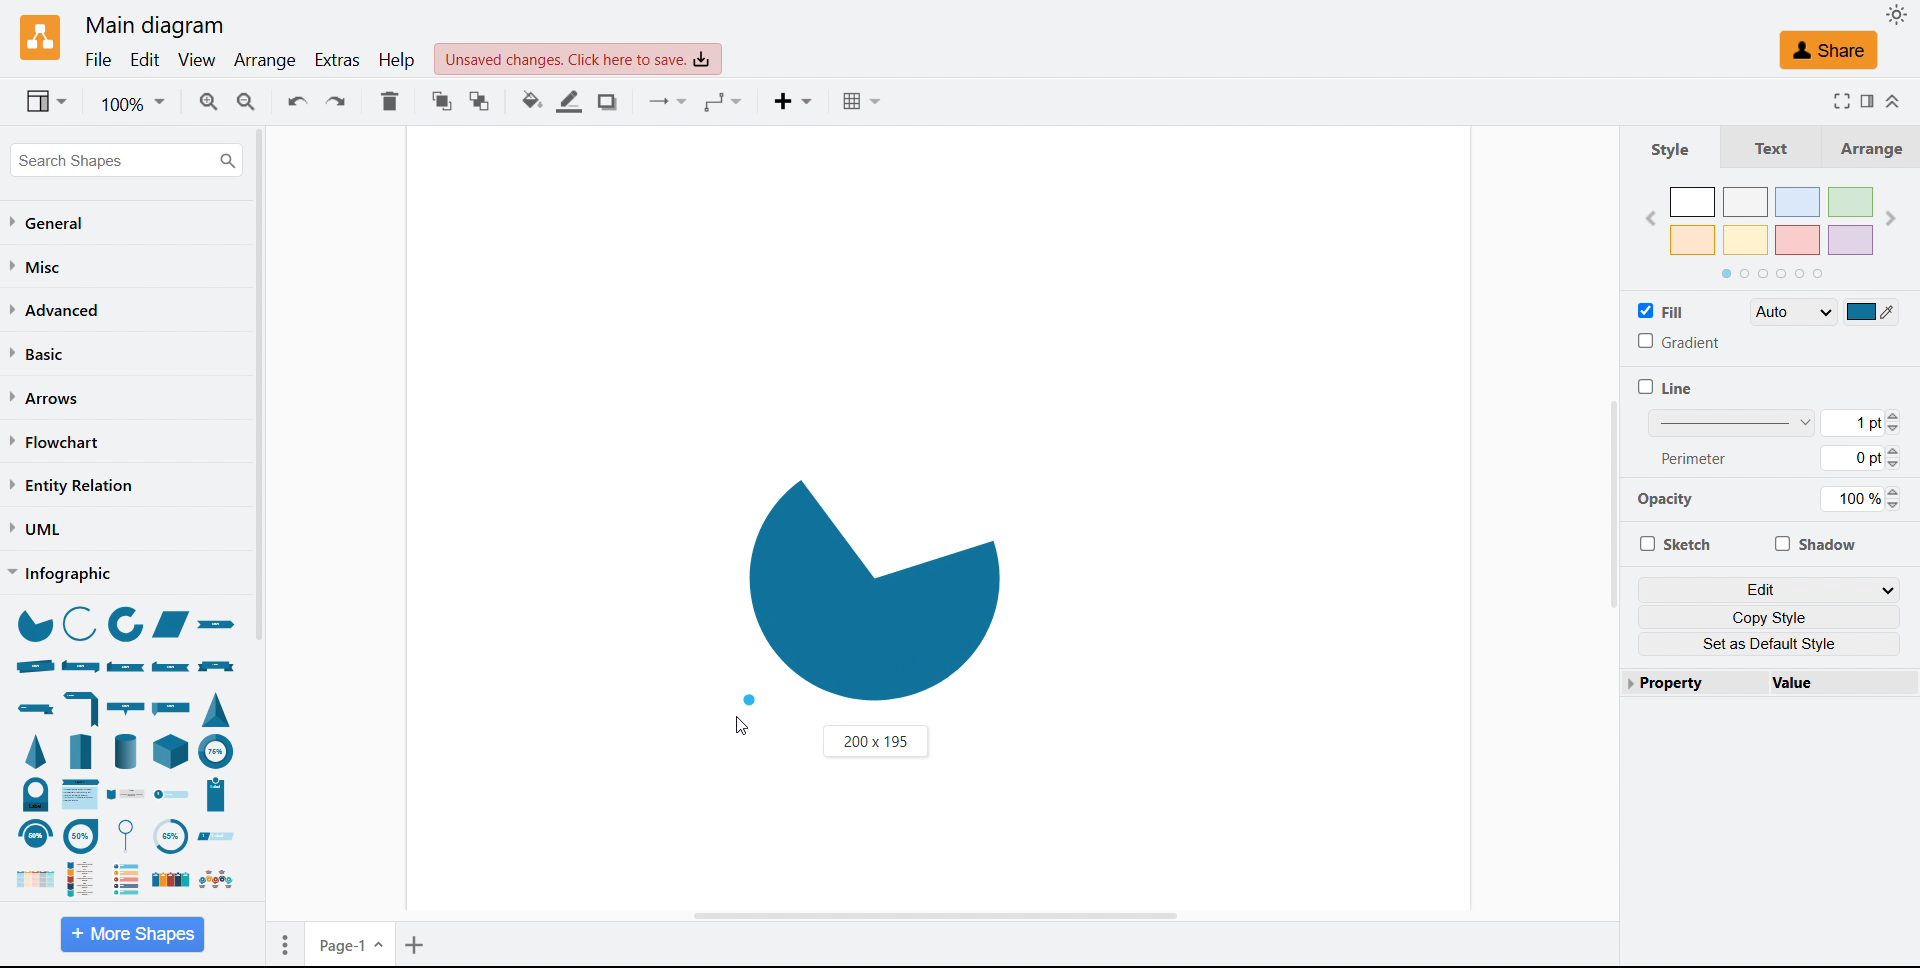  I want to click on Full screen , so click(1837, 100).